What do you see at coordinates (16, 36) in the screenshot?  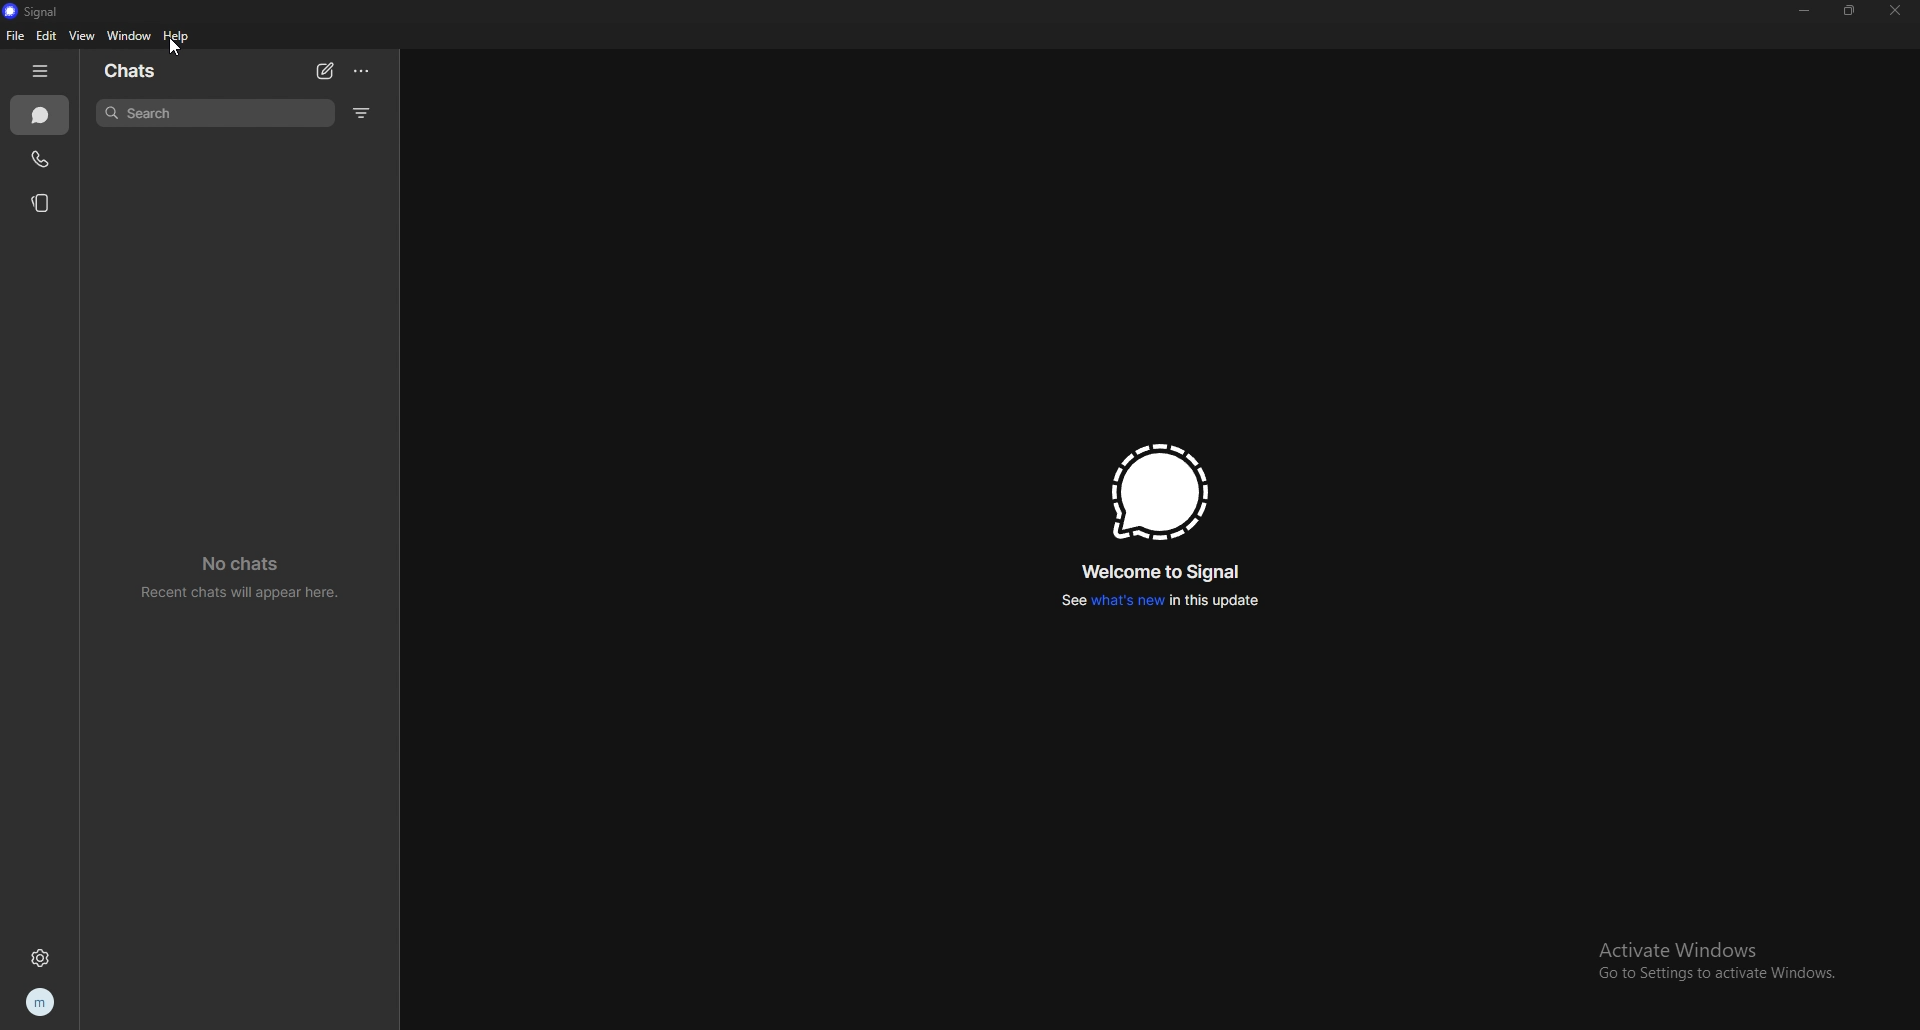 I see `file` at bounding box center [16, 36].